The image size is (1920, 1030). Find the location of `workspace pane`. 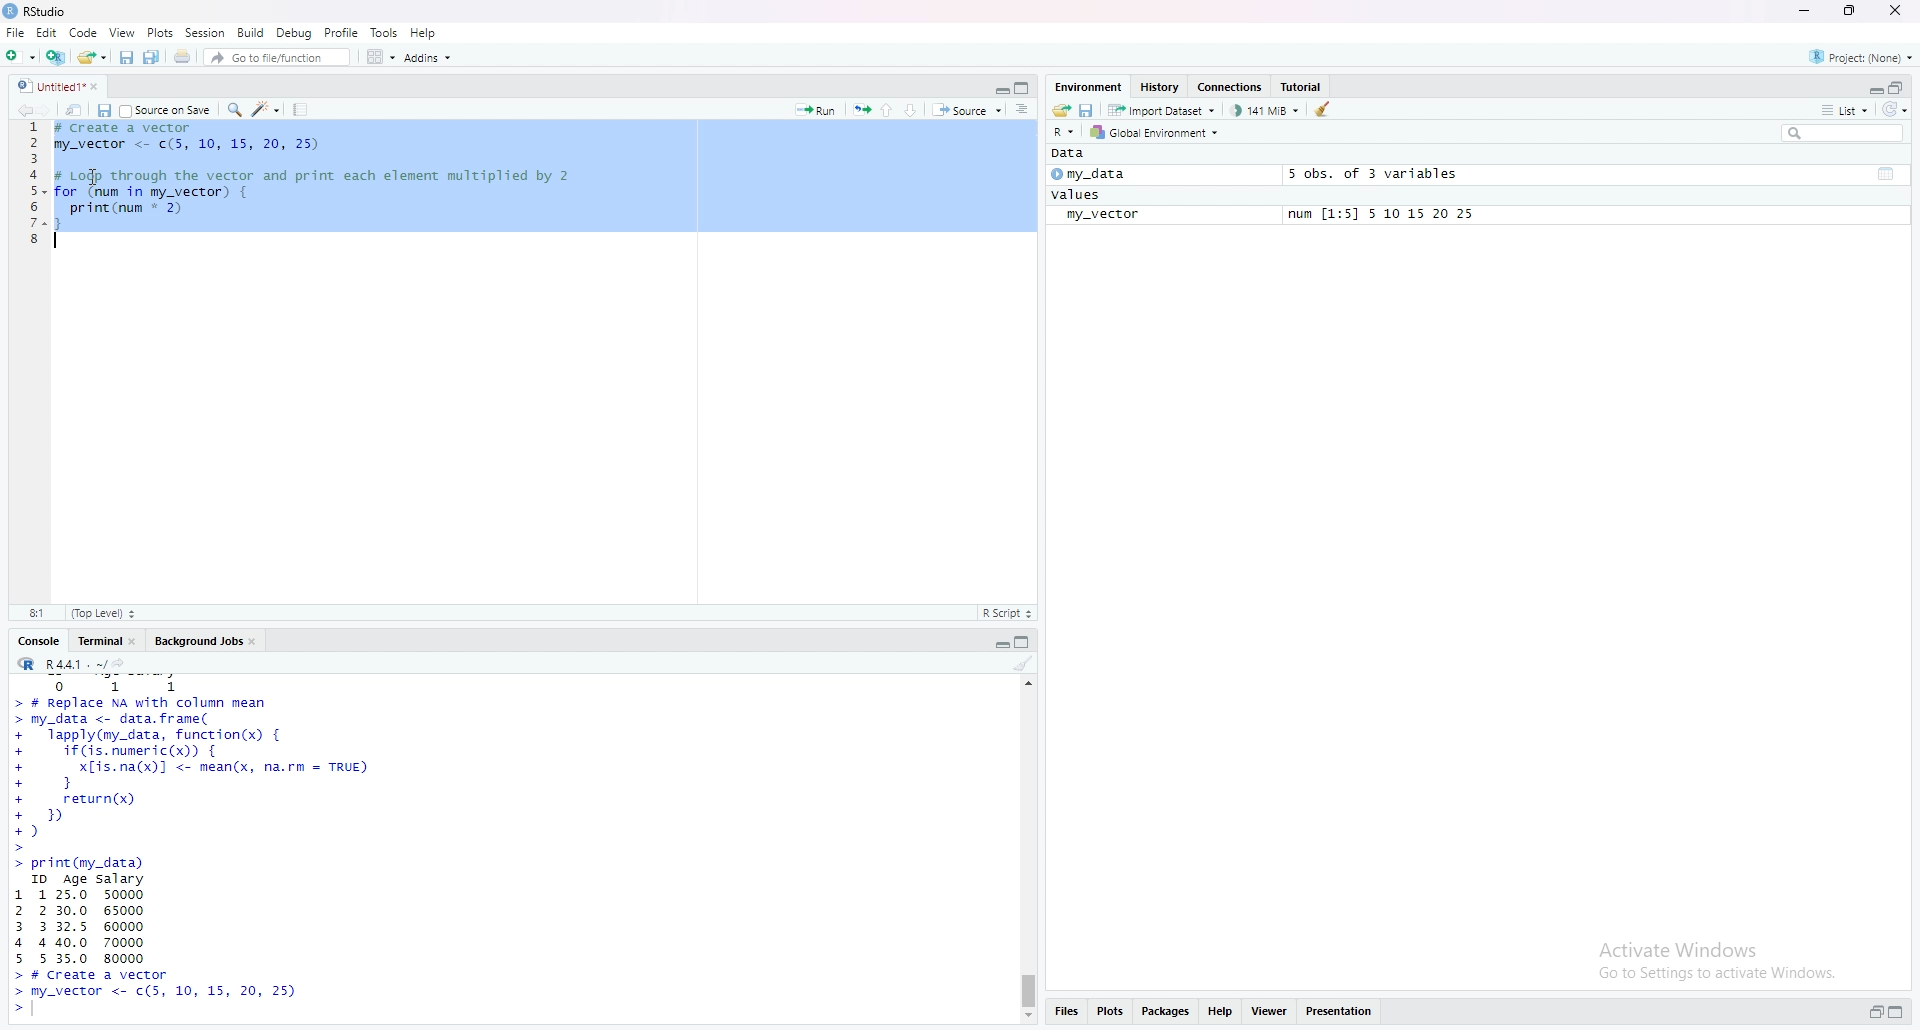

workspace pane is located at coordinates (376, 57).